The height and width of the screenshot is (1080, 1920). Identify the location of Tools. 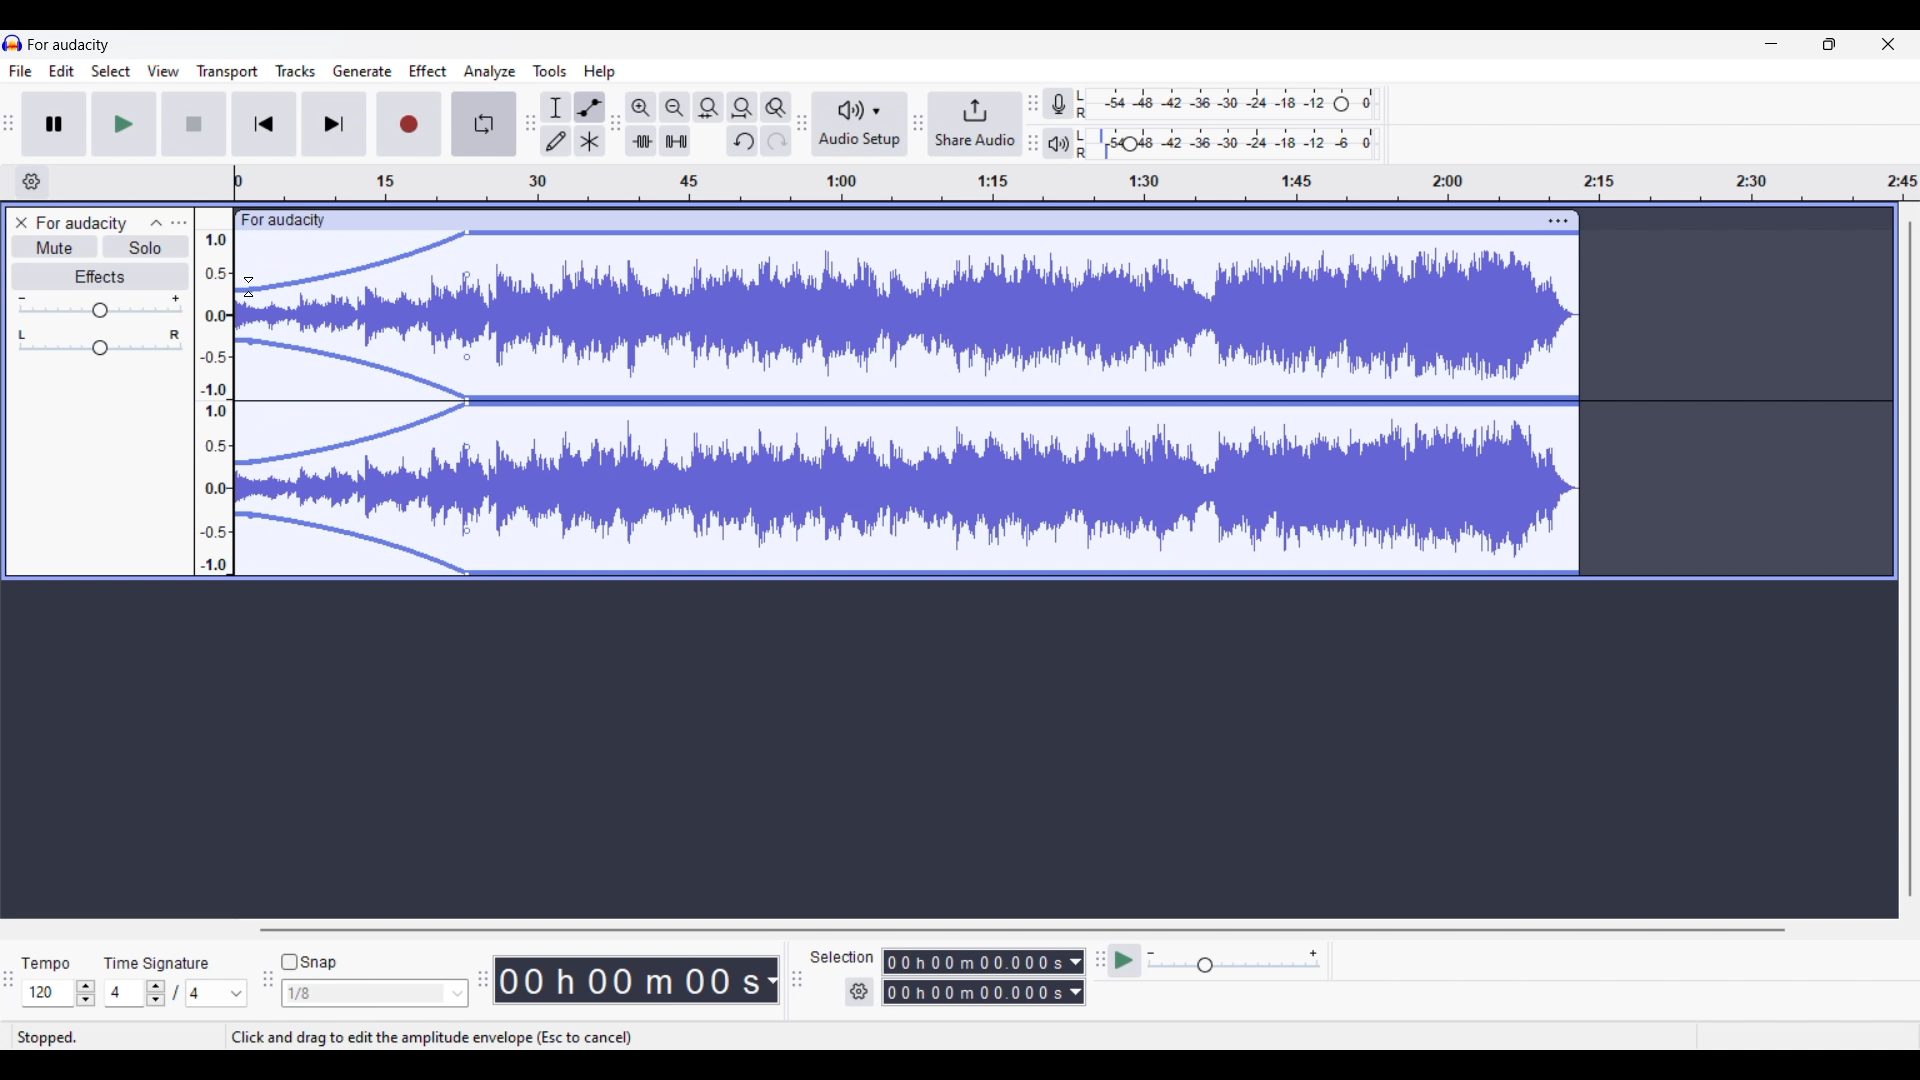
(549, 71).